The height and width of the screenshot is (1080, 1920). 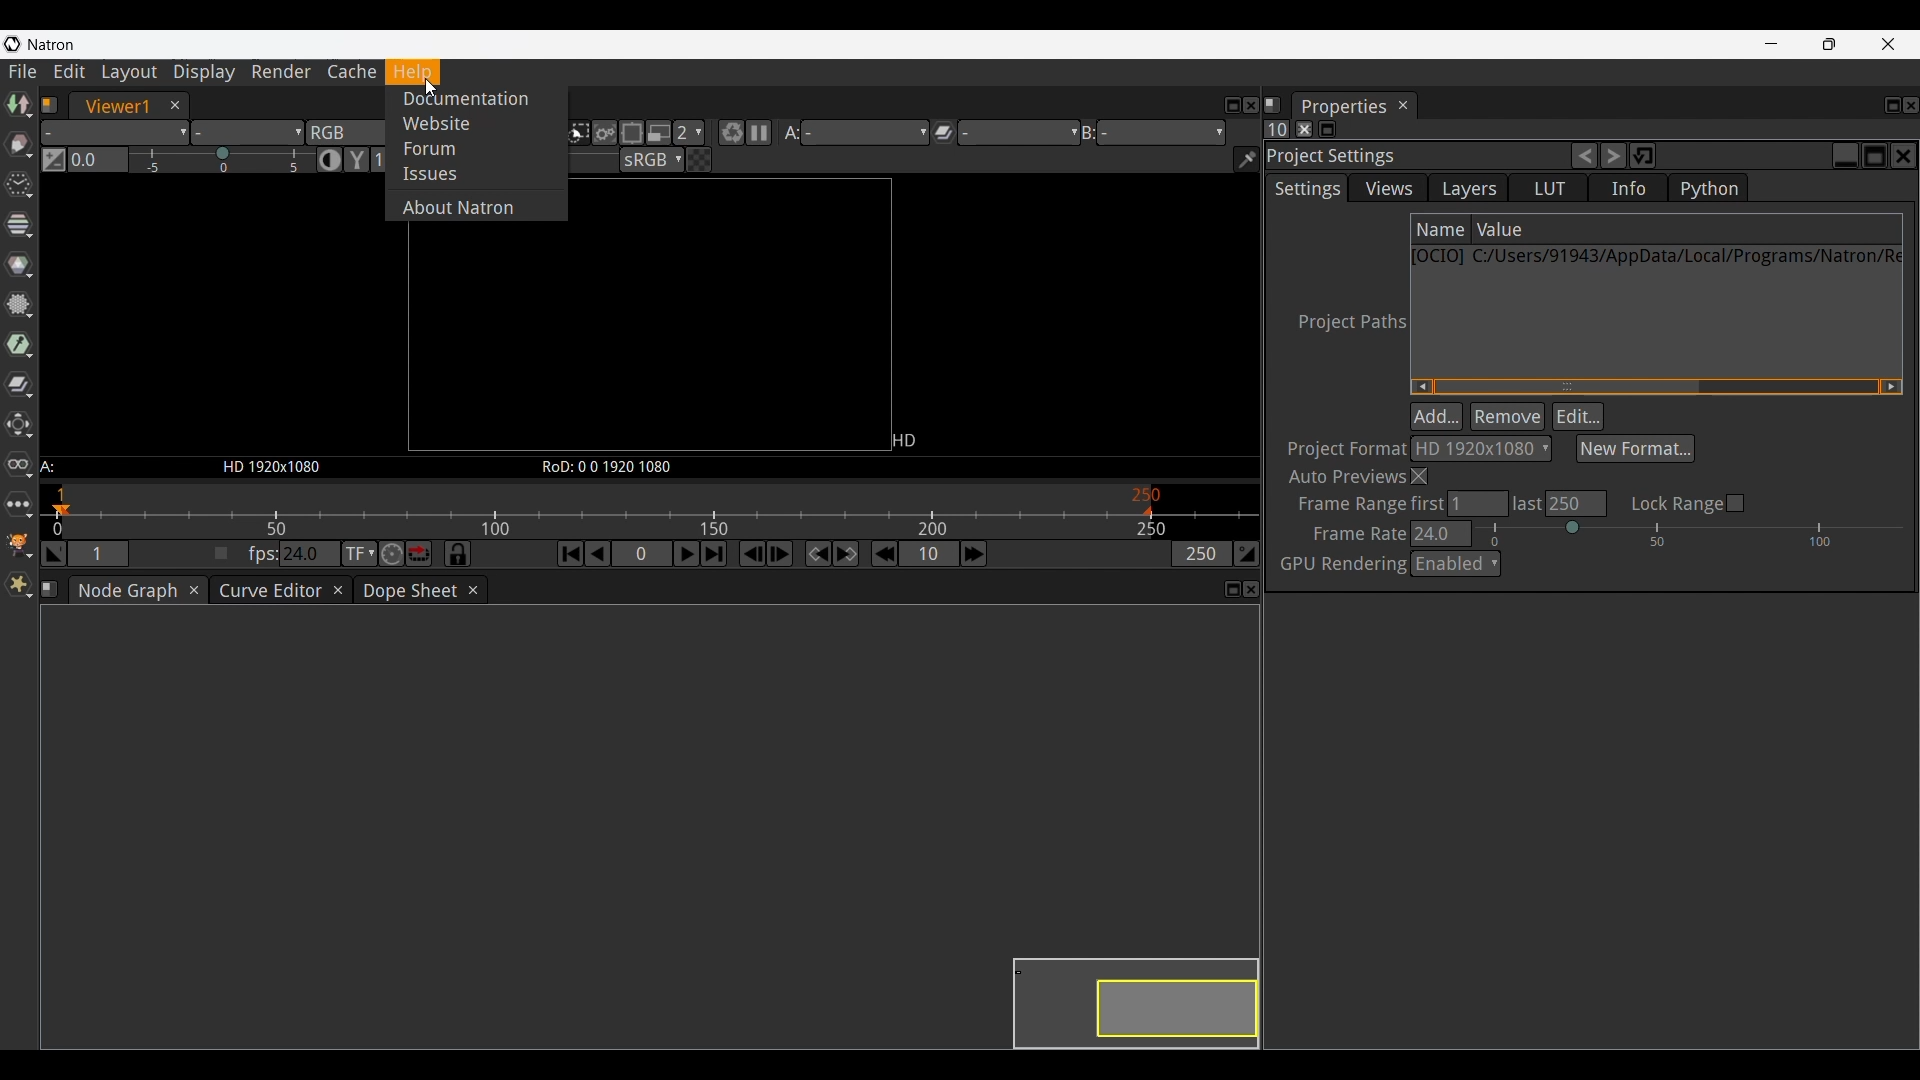 I want to click on Auto contrast, so click(x=329, y=159).